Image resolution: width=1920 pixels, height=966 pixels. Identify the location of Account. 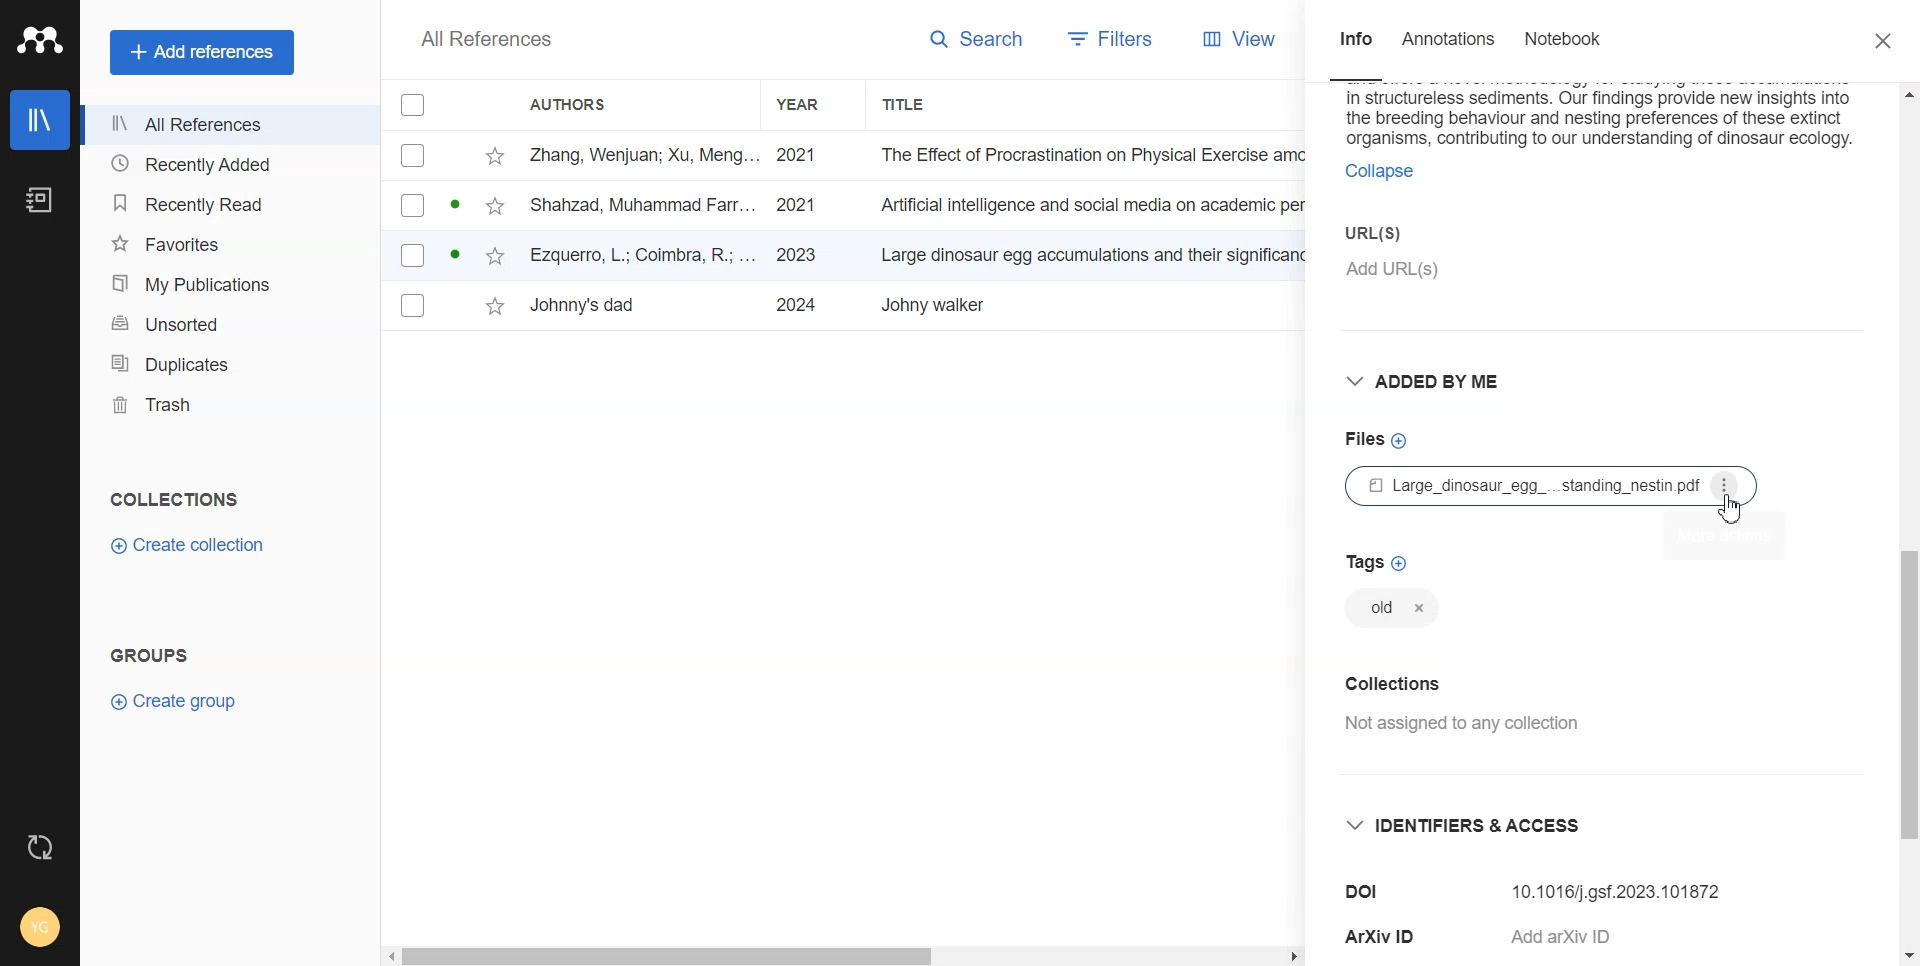
(40, 928).